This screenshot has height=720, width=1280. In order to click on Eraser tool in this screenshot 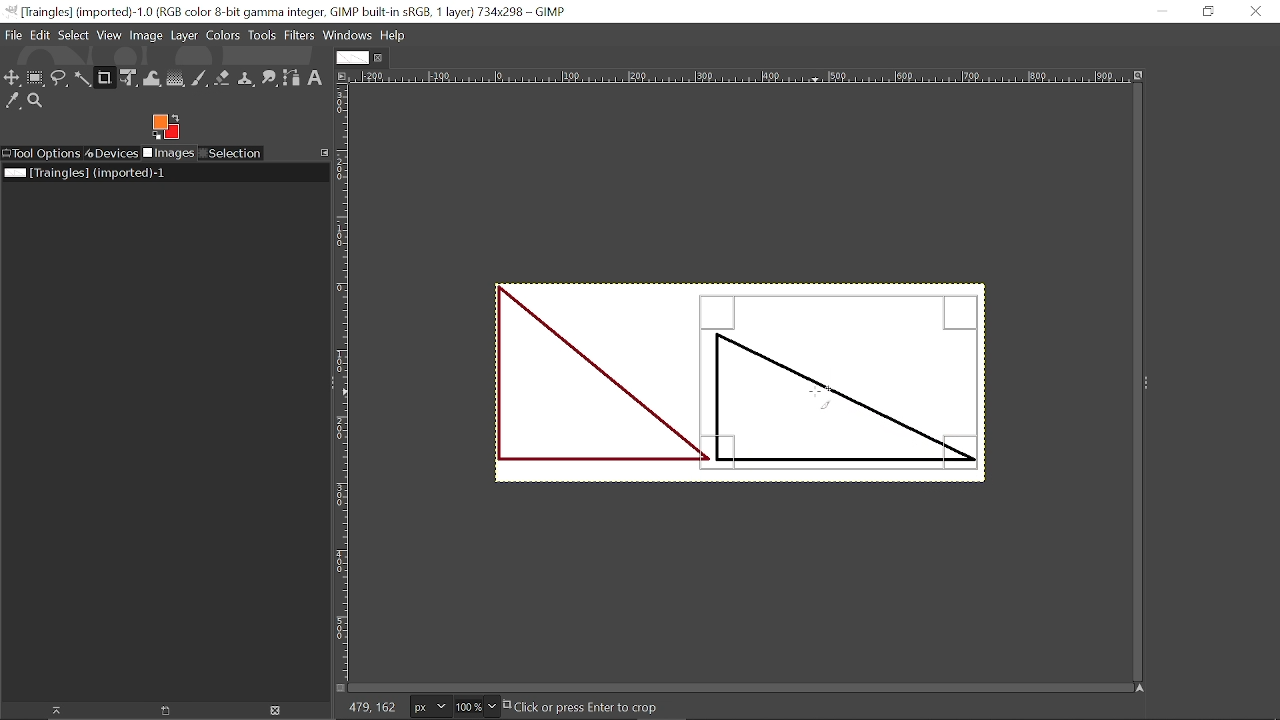, I will do `click(222, 78)`.